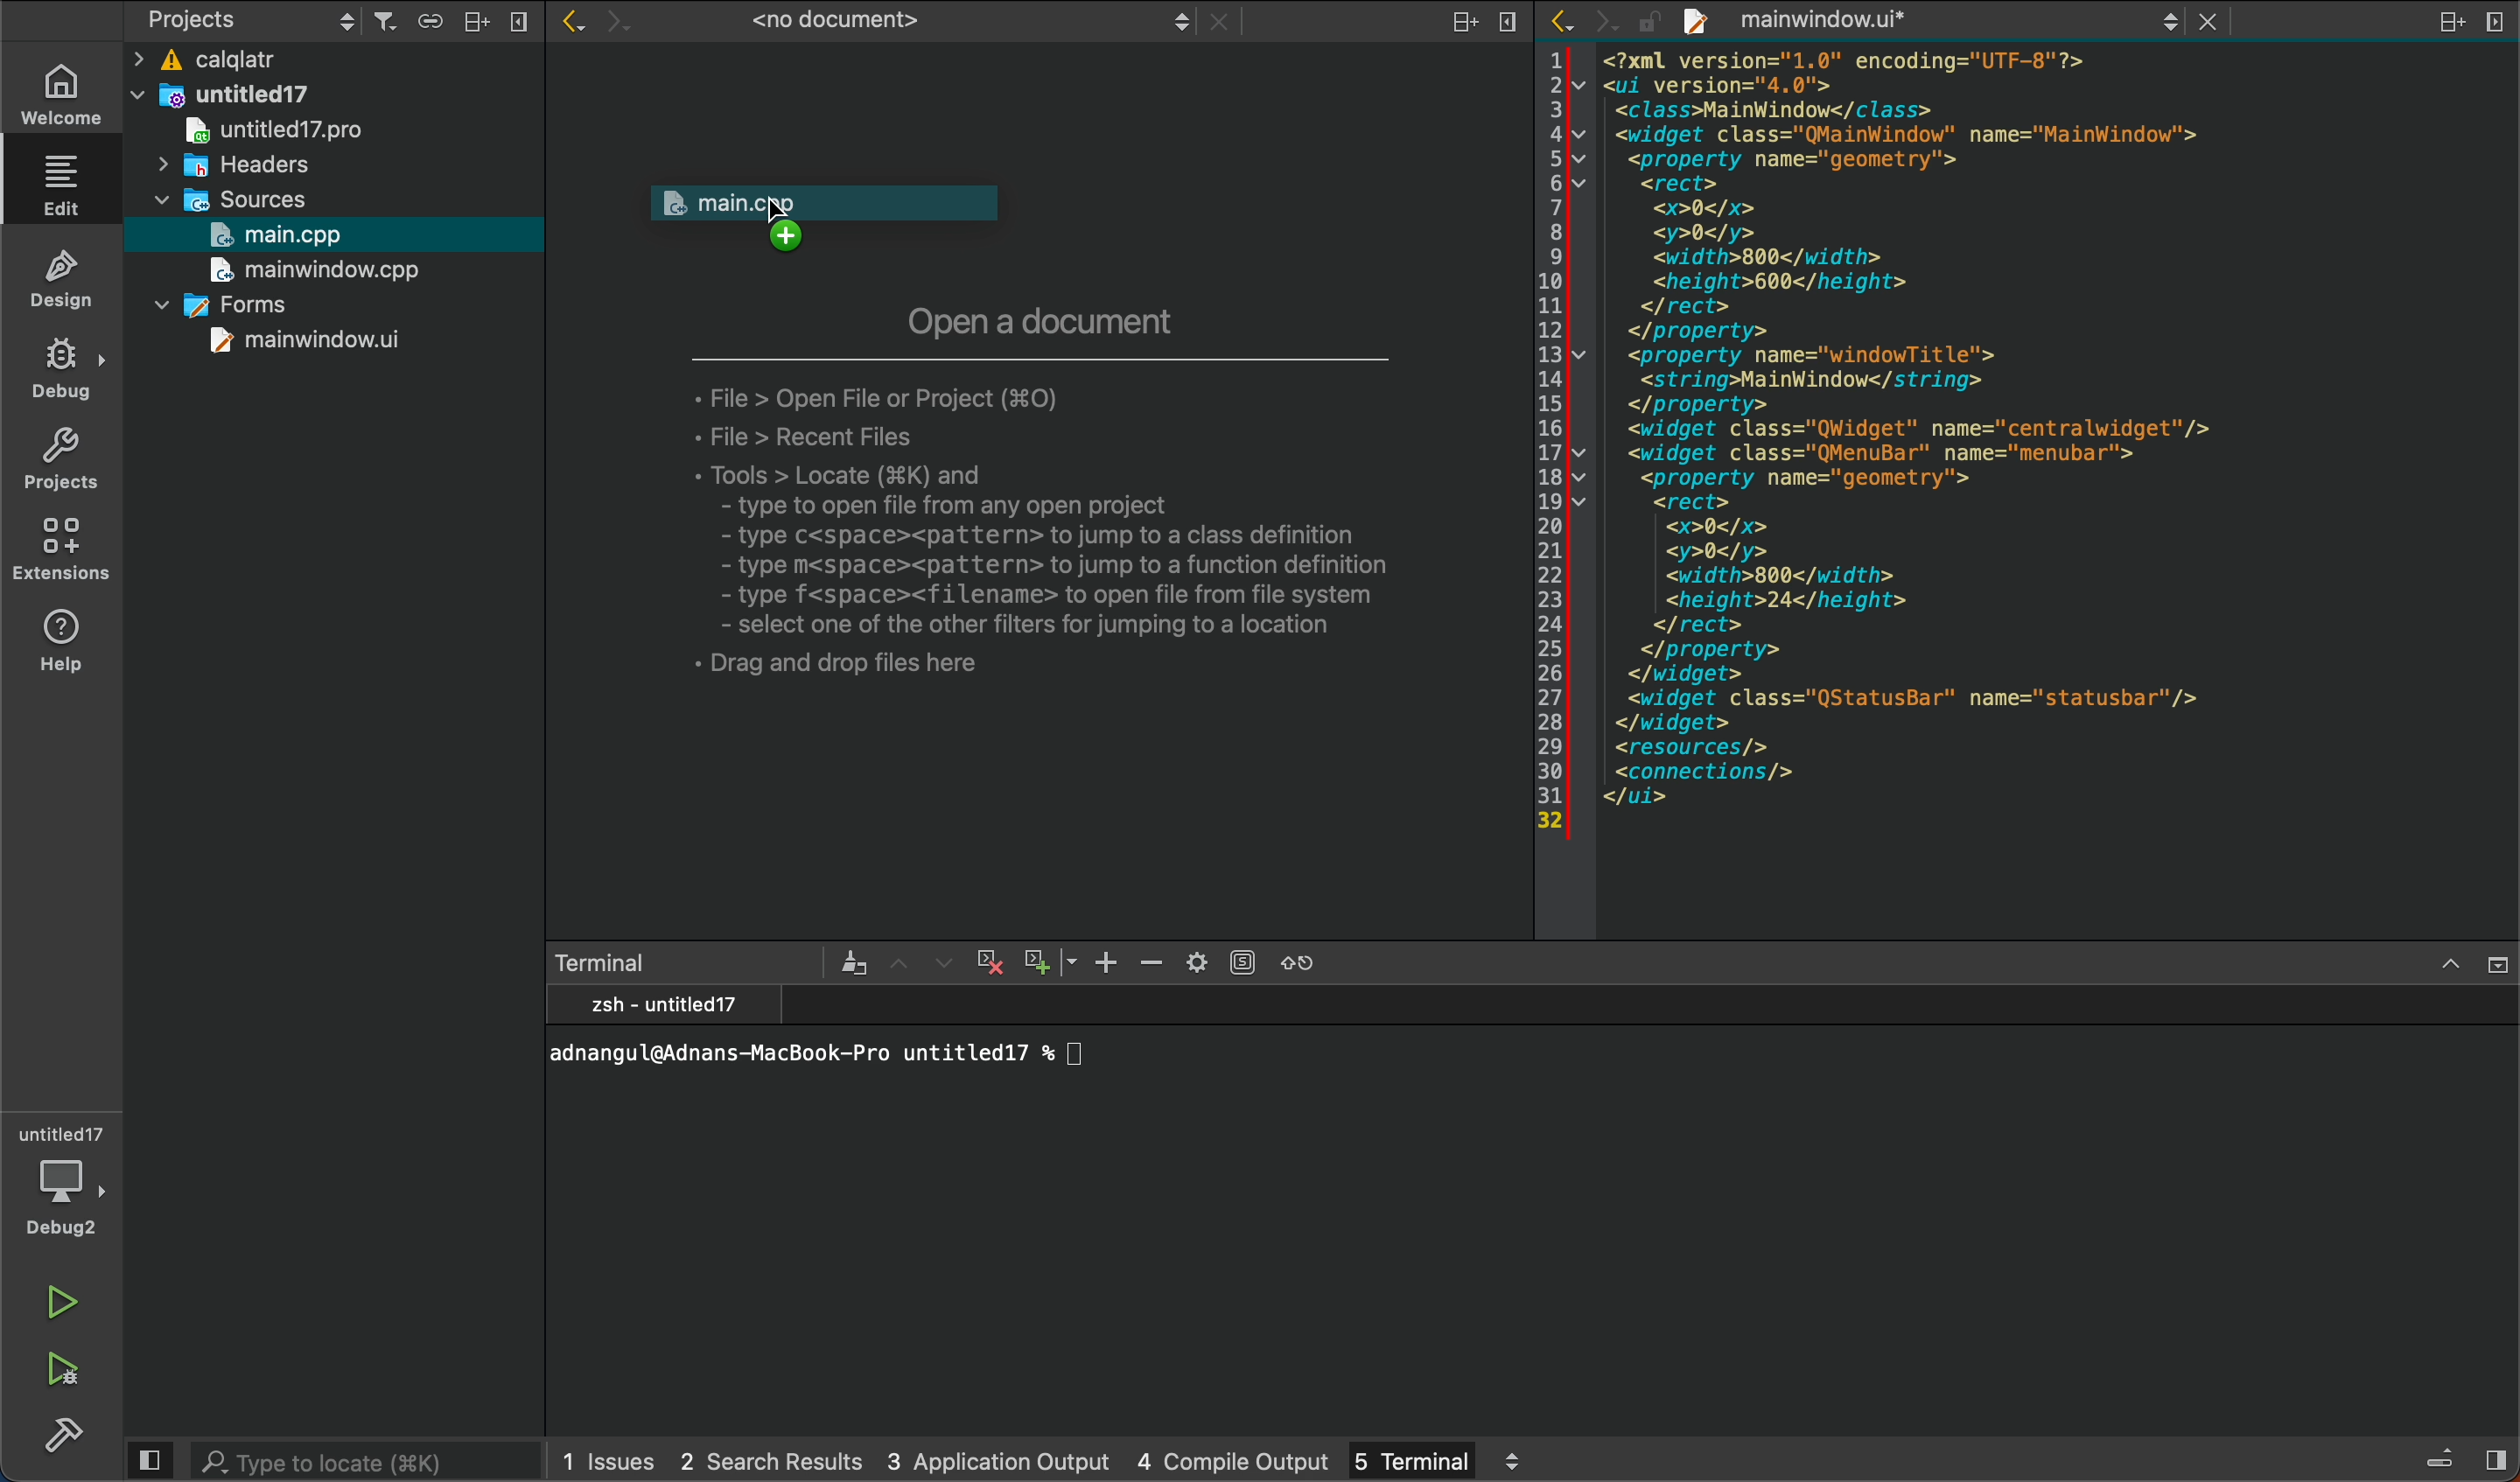 The height and width of the screenshot is (1482, 2520). Describe the element at coordinates (148, 1460) in the screenshot. I see `hide left sidebar` at that location.